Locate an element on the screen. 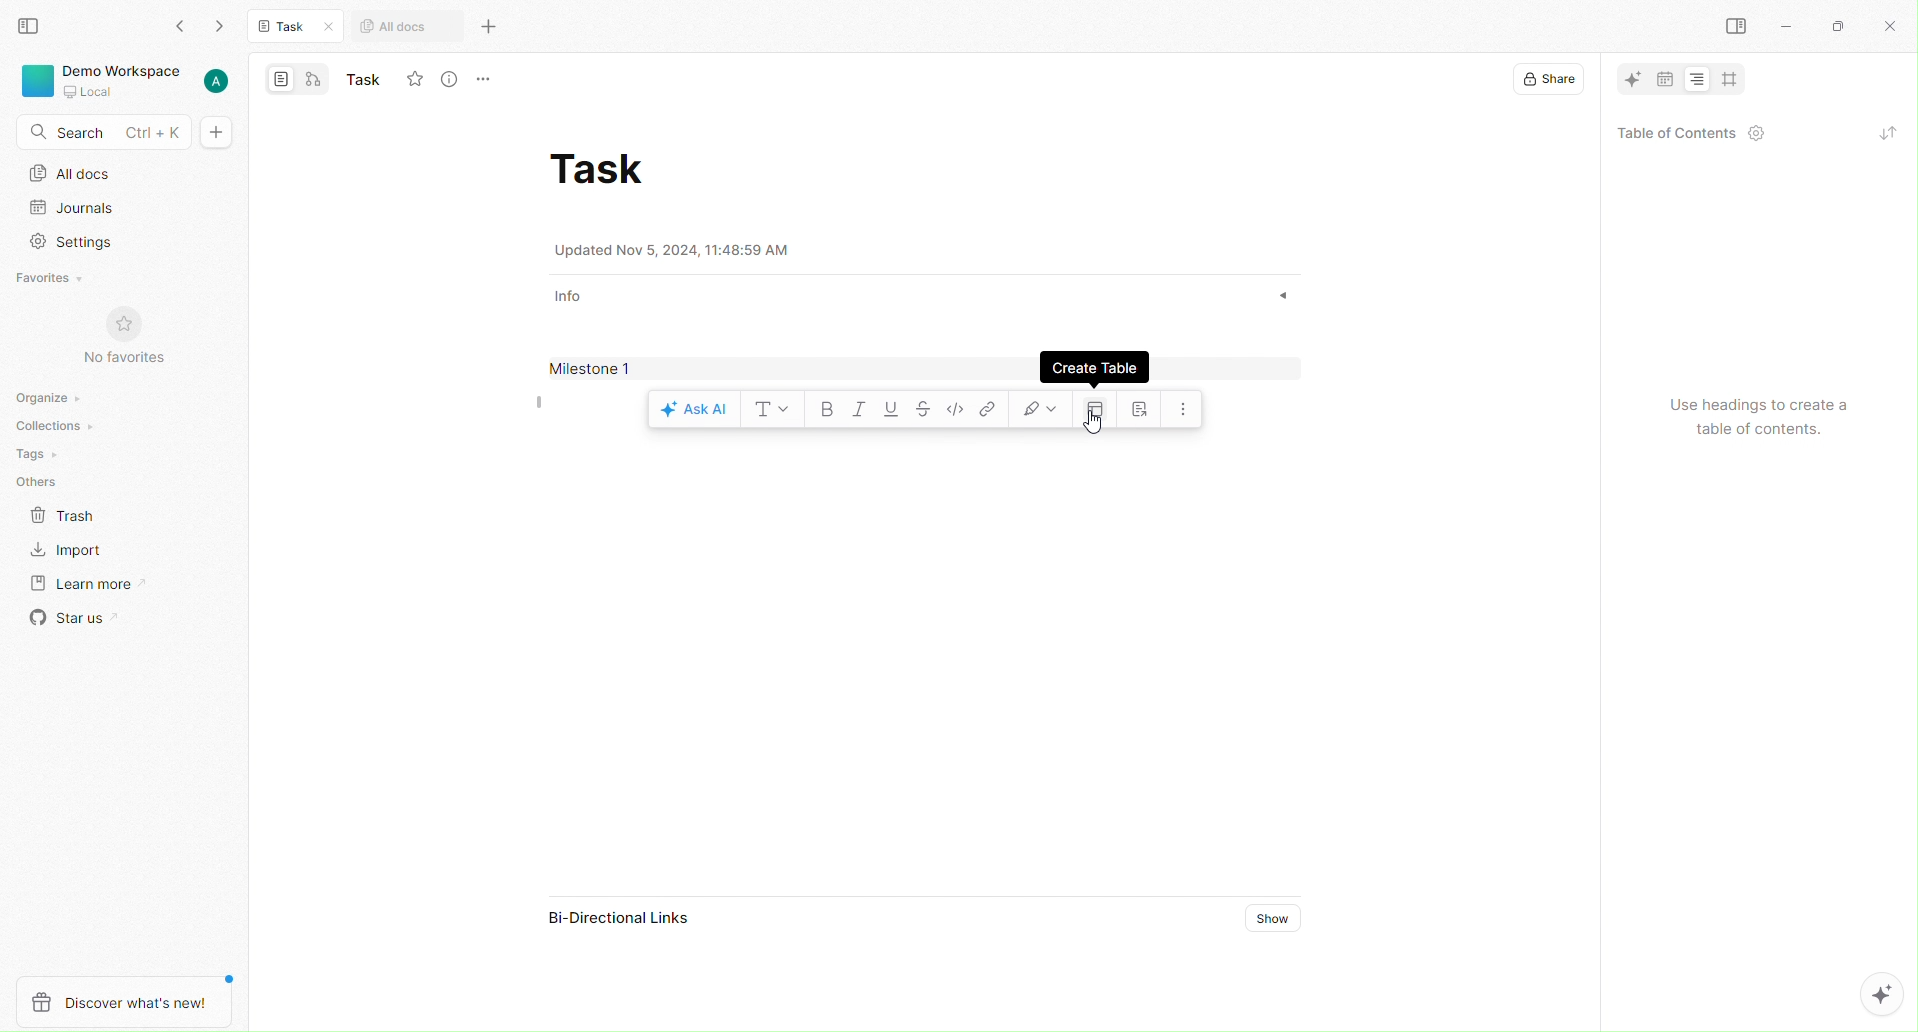 This screenshot has height=1032, width=1918. Info is located at coordinates (572, 295).